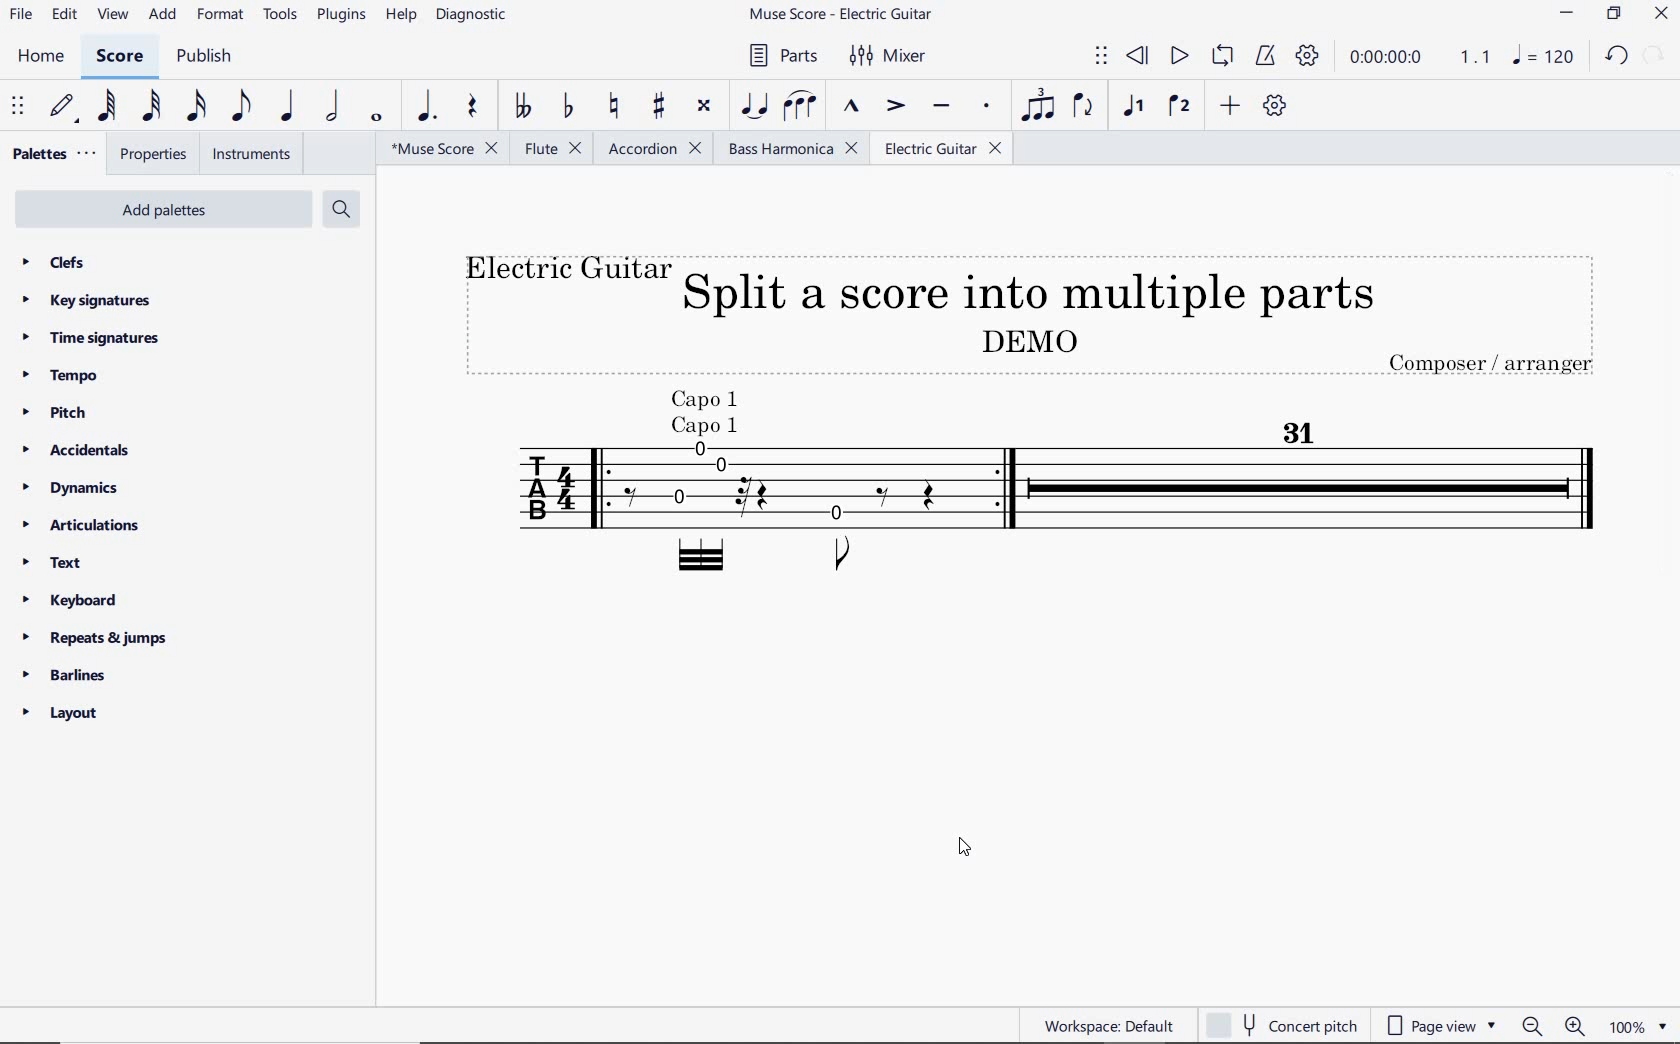  Describe the element at coordinates (793, 148) in the screenshot. I see `Bass Harmonica (score split into multiple parts)` at that location.